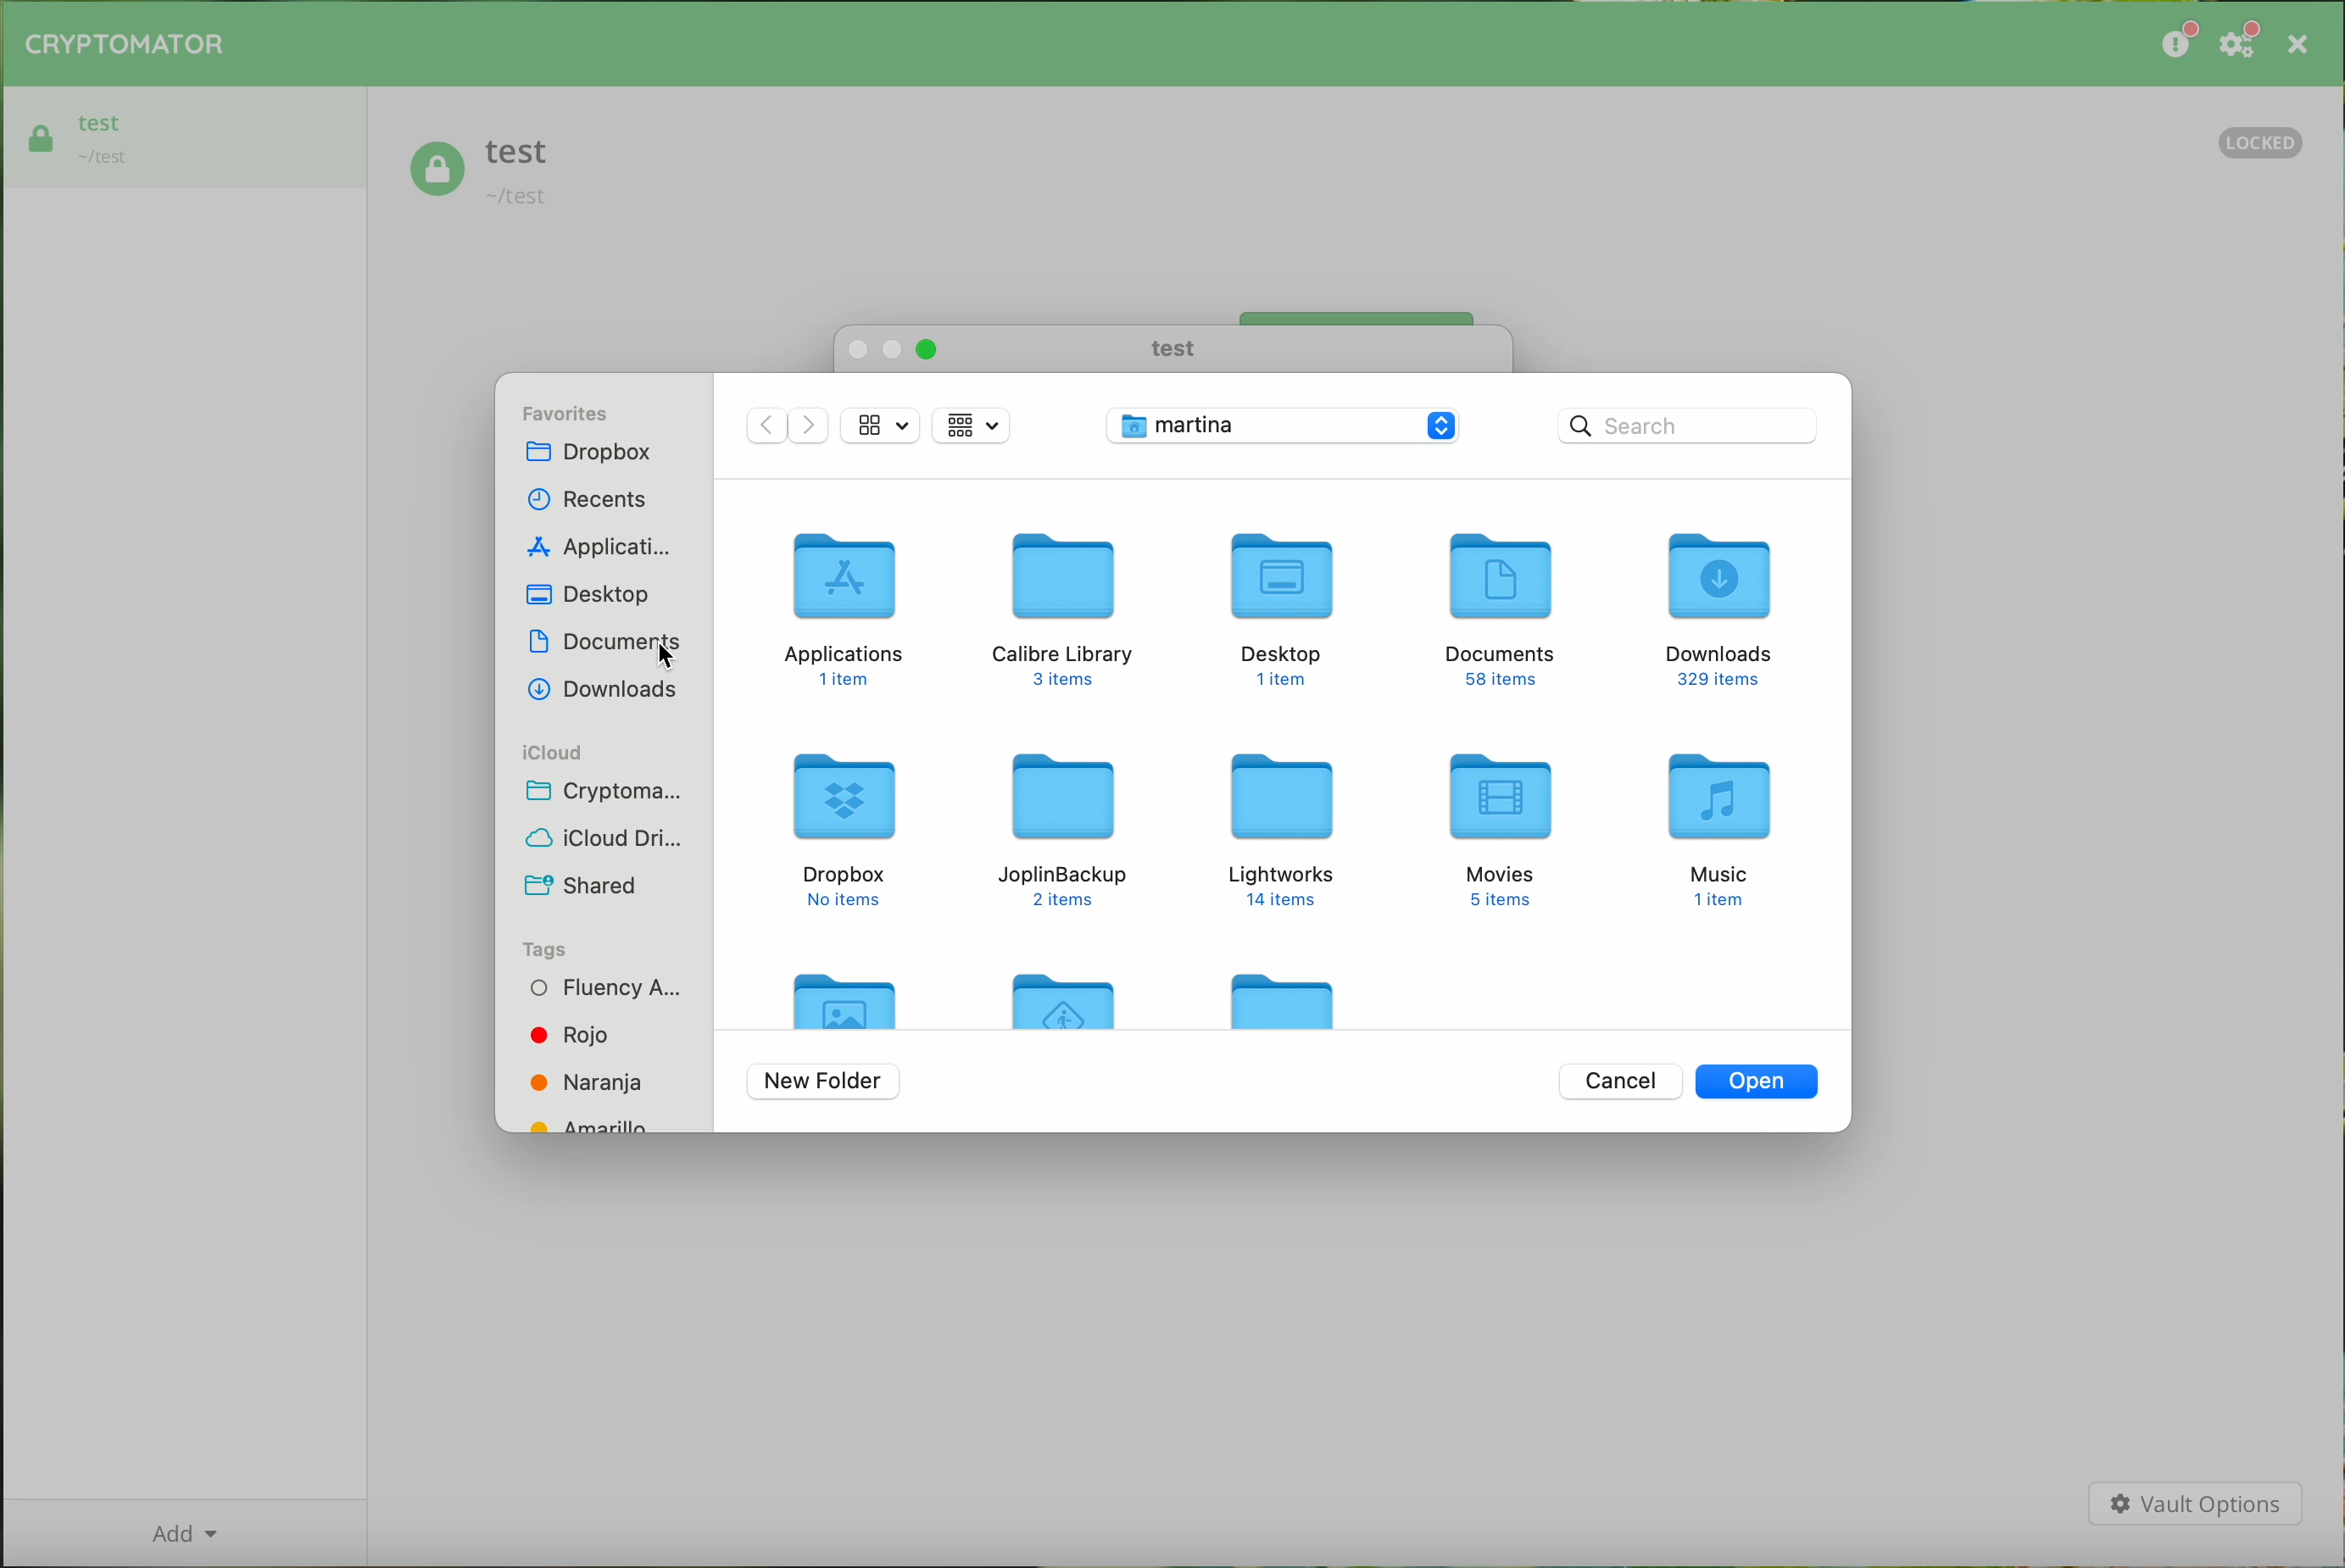 The width and height of the screenshot is (2345, 1568). What do you see at coordinates (671, 659) in the screenshot?
I see `cursor` at bounding box center [671, 659].